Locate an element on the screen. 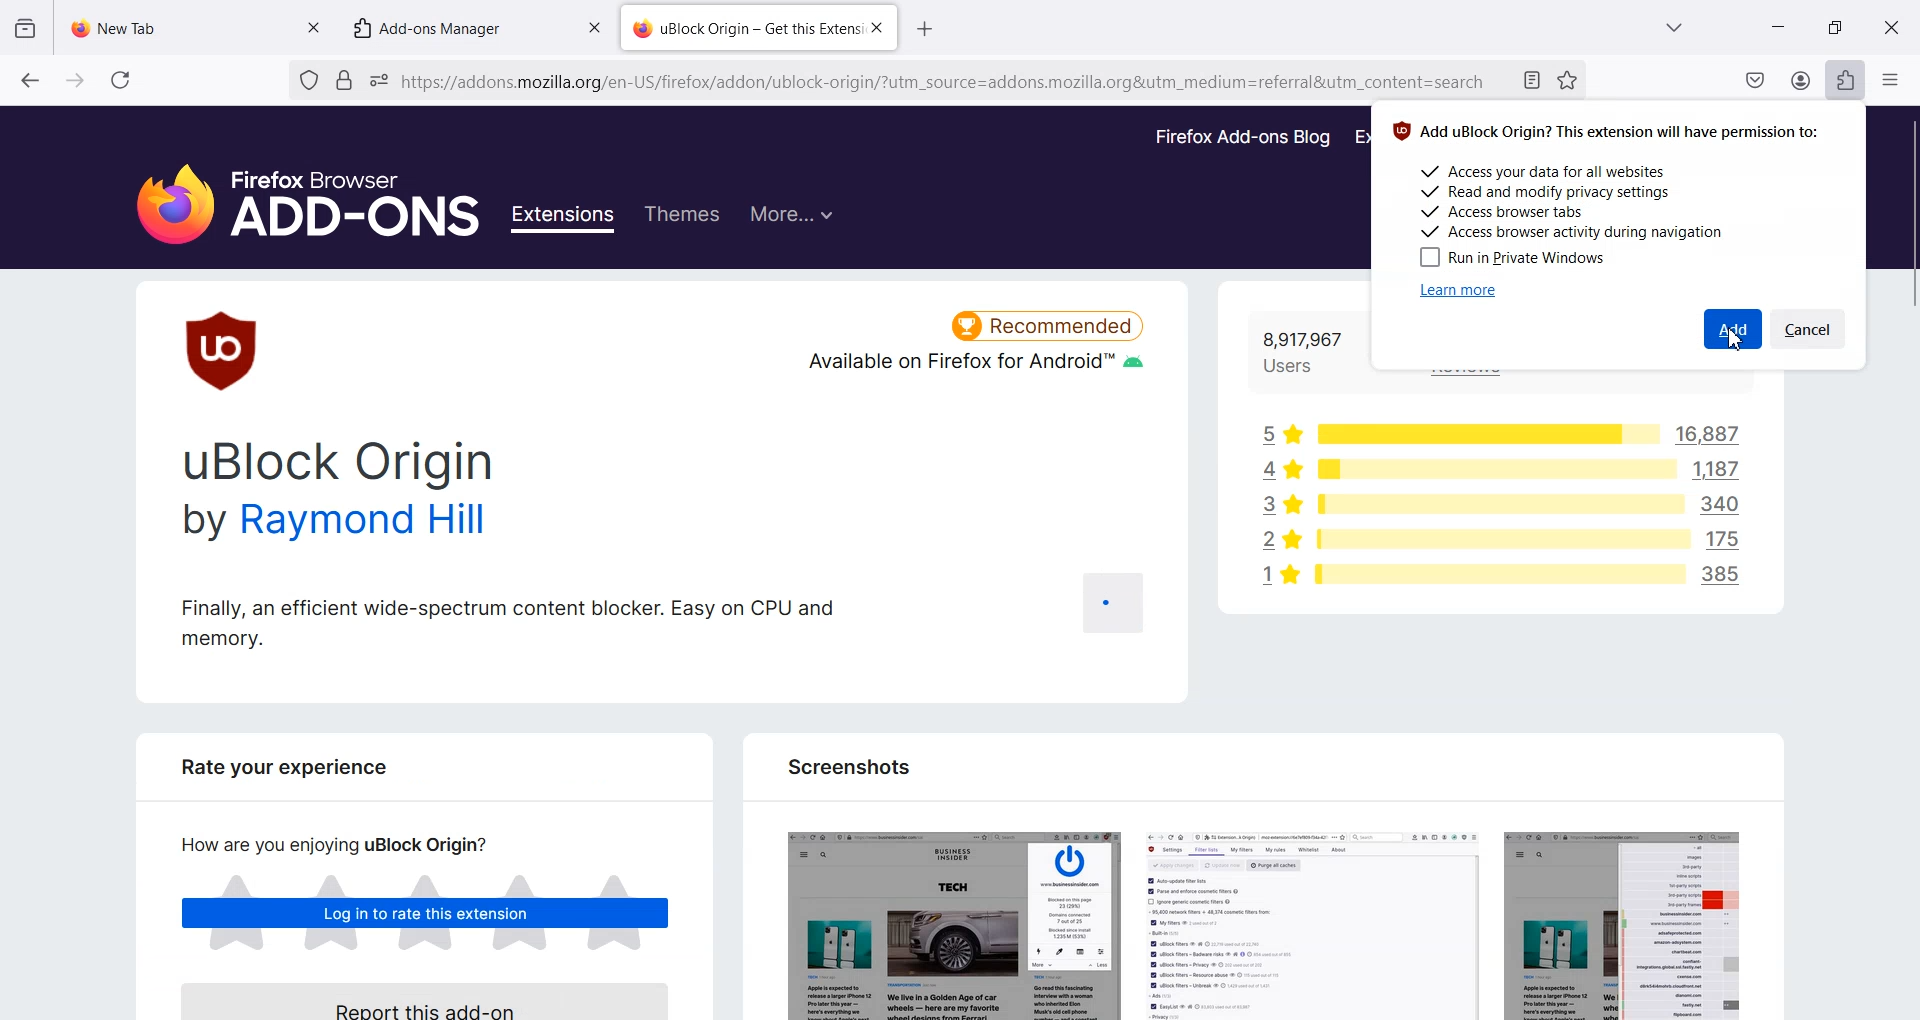  cursor is located at coordinates (1729, 341).